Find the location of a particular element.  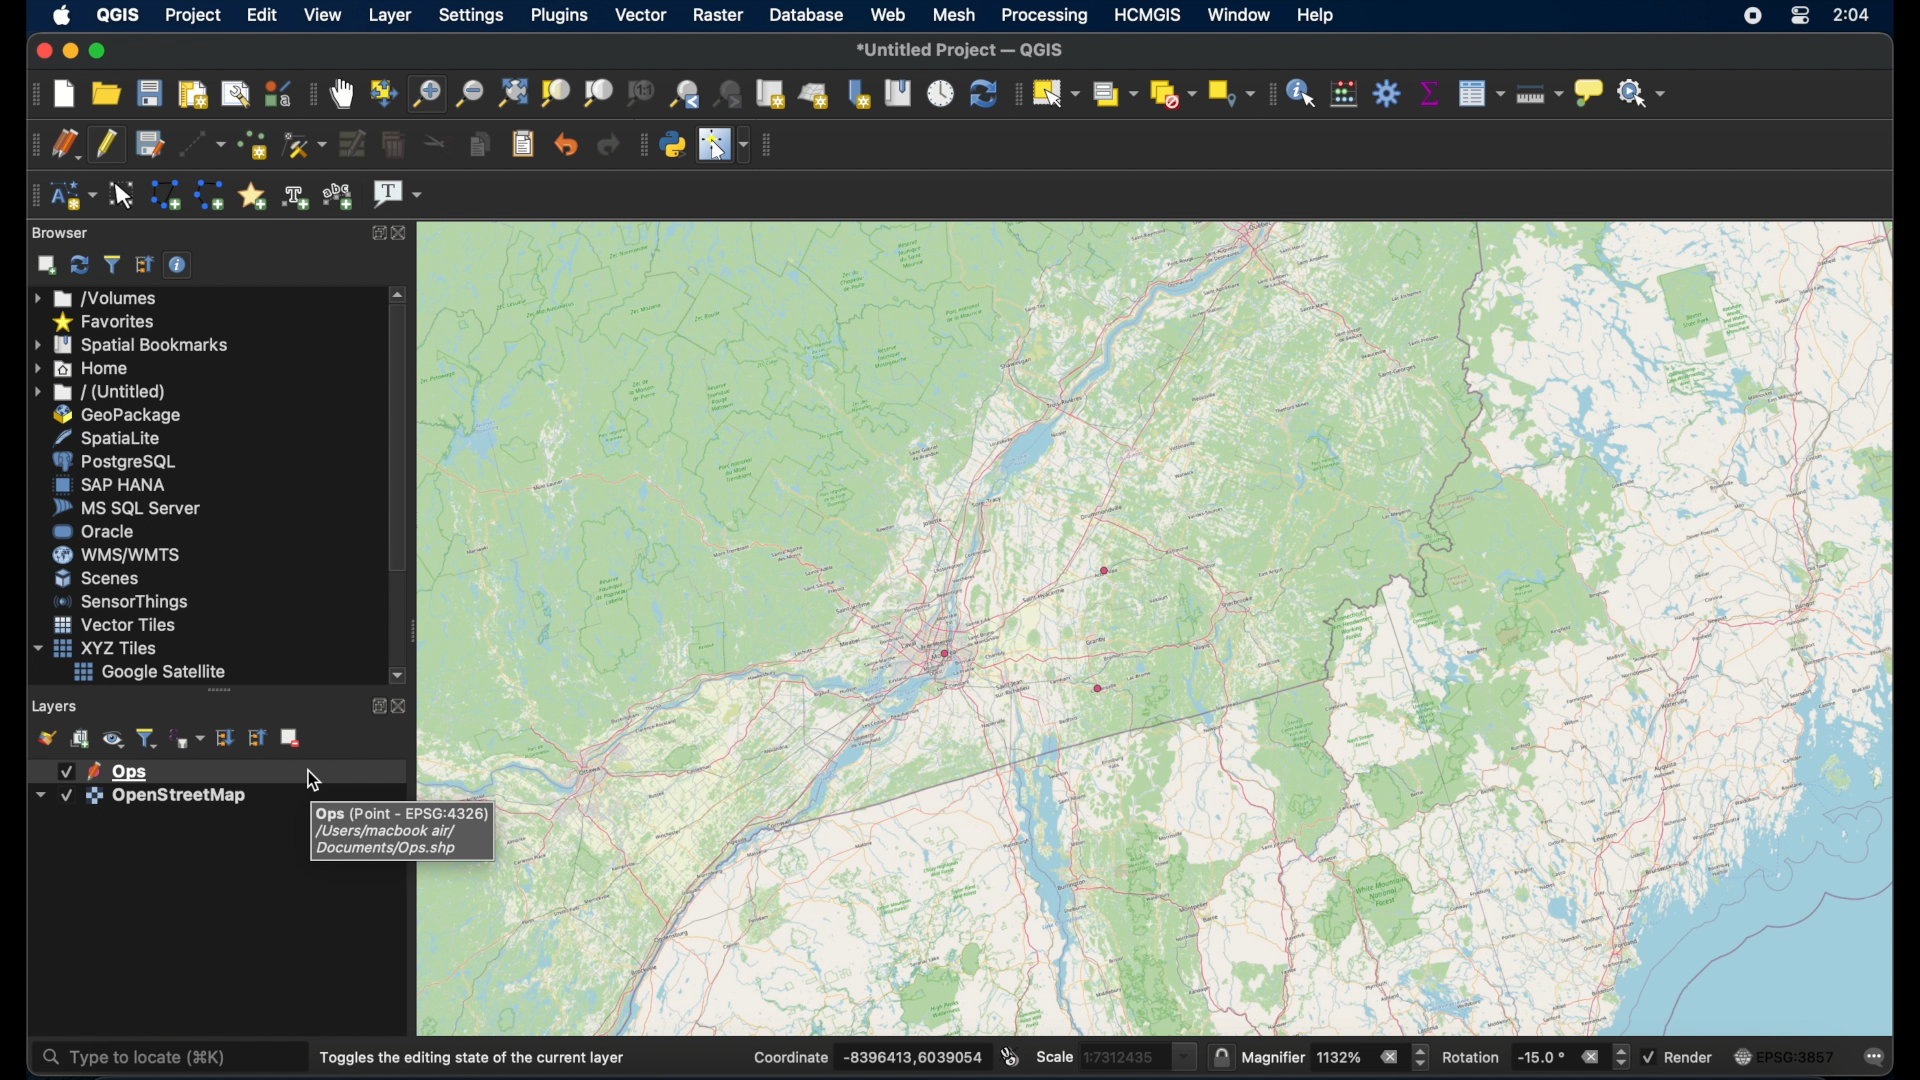

new project is located at coordinates (65, 95).